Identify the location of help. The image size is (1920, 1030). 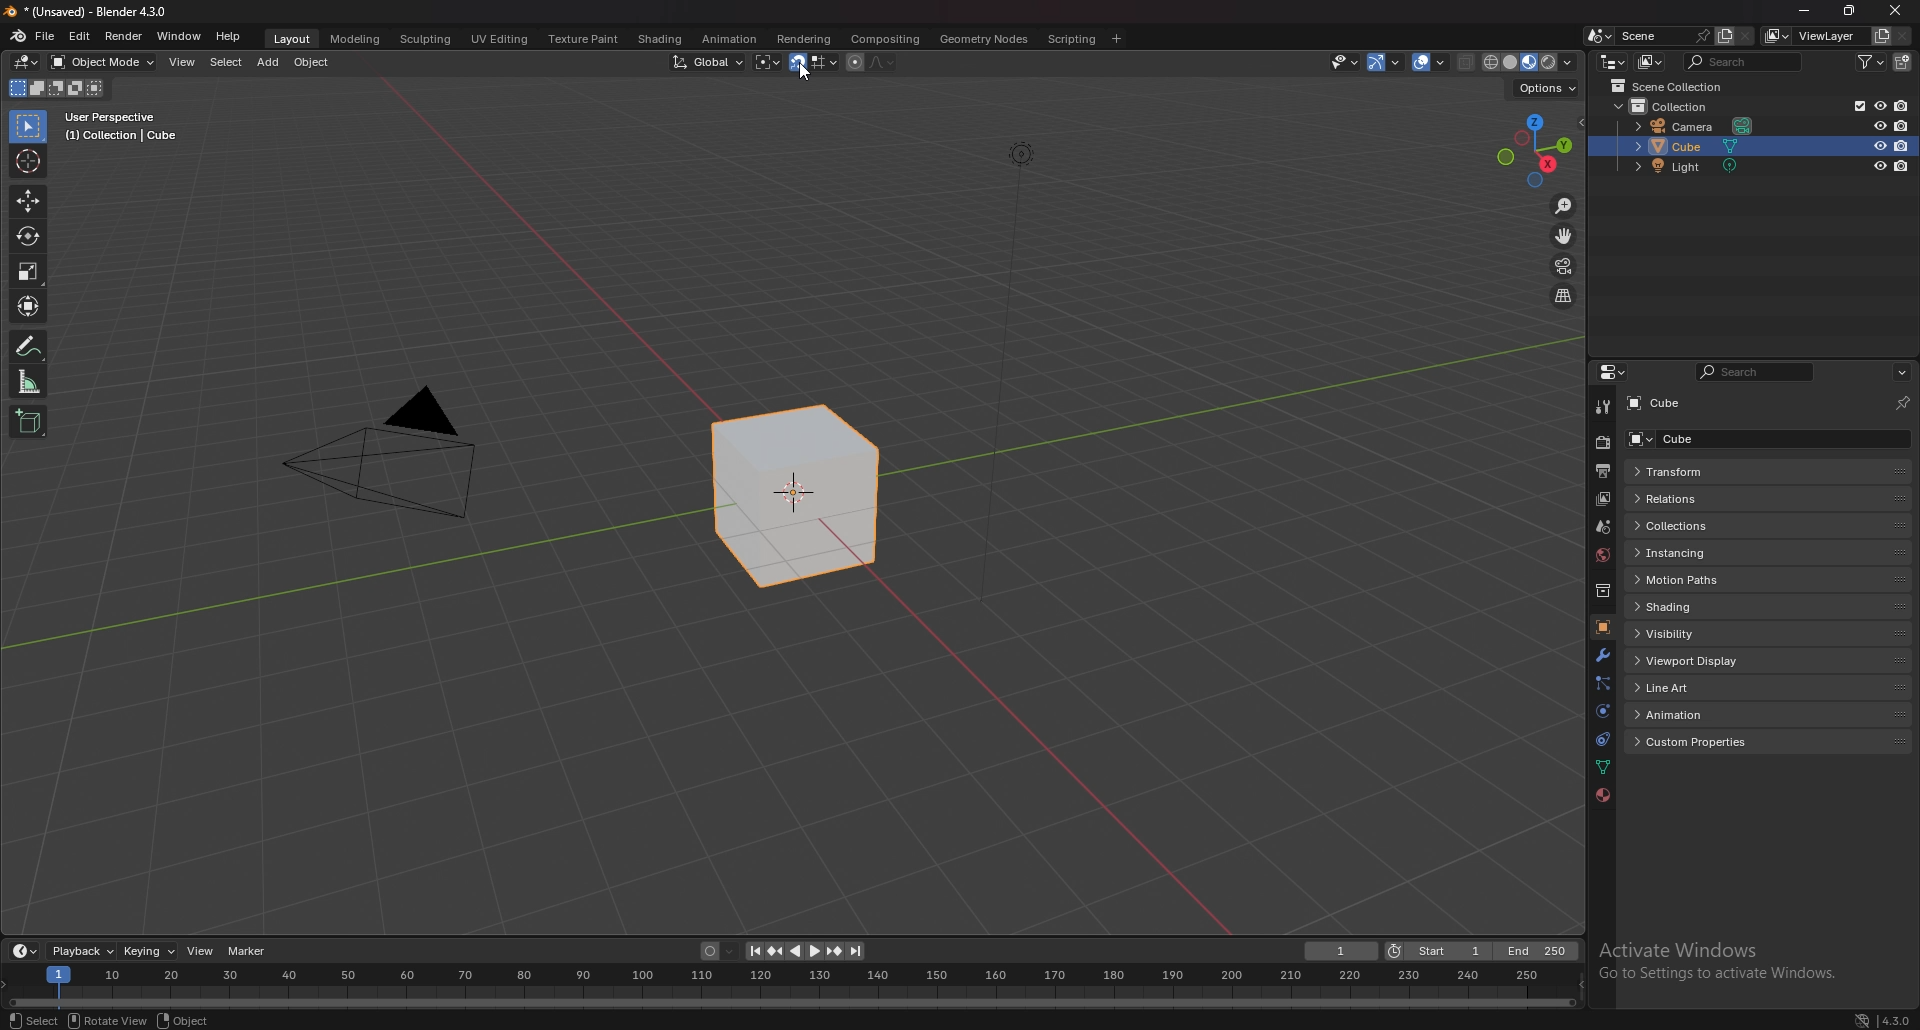
(230, 36).